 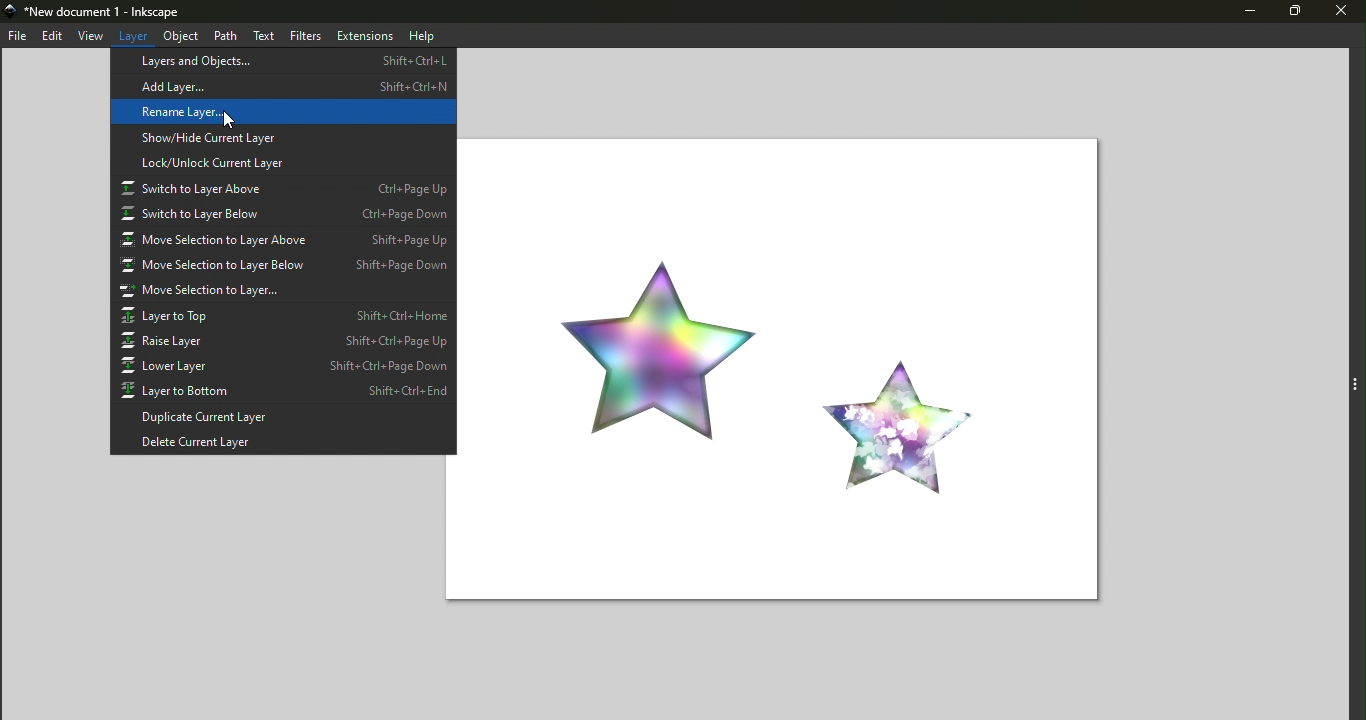 I want to click on Raise layer, so click(x=281, y=339).